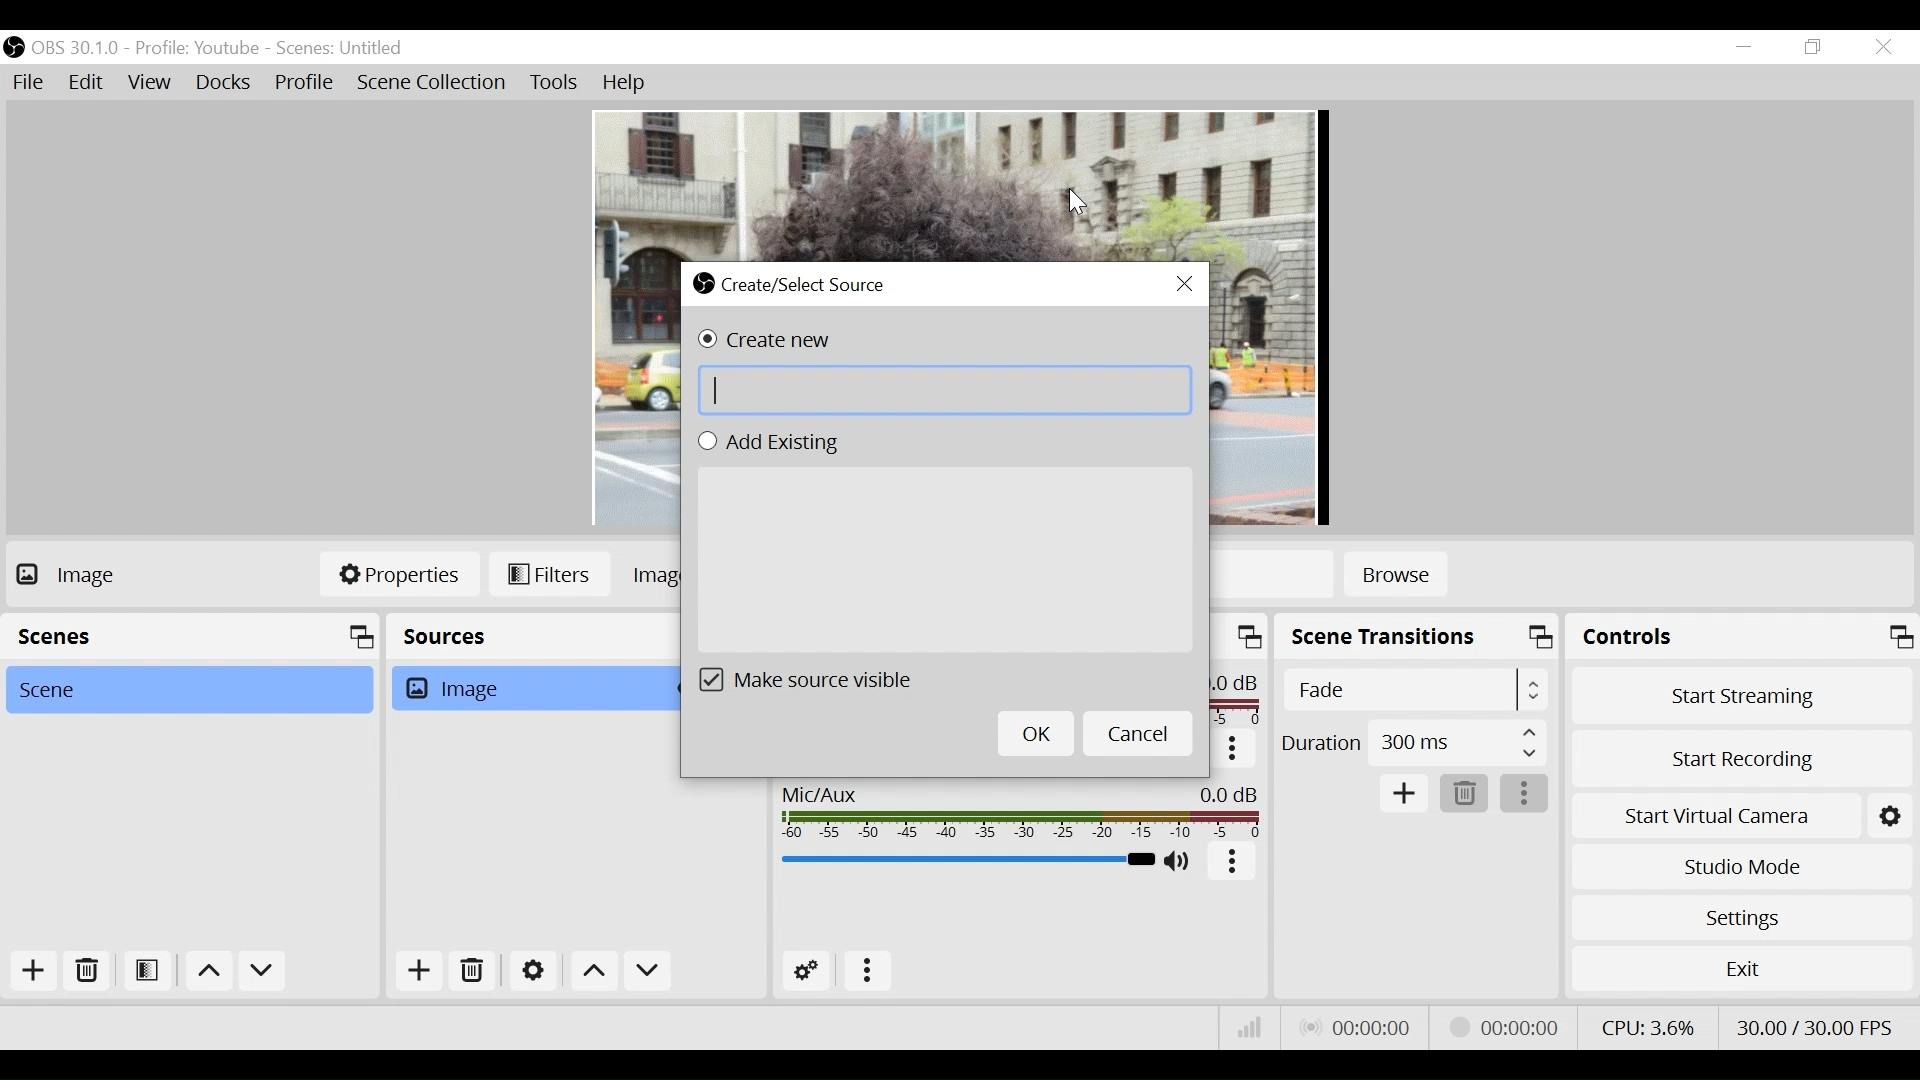 The image size is (1920, 1080). I want to click on Settings, so click(1887, 817).